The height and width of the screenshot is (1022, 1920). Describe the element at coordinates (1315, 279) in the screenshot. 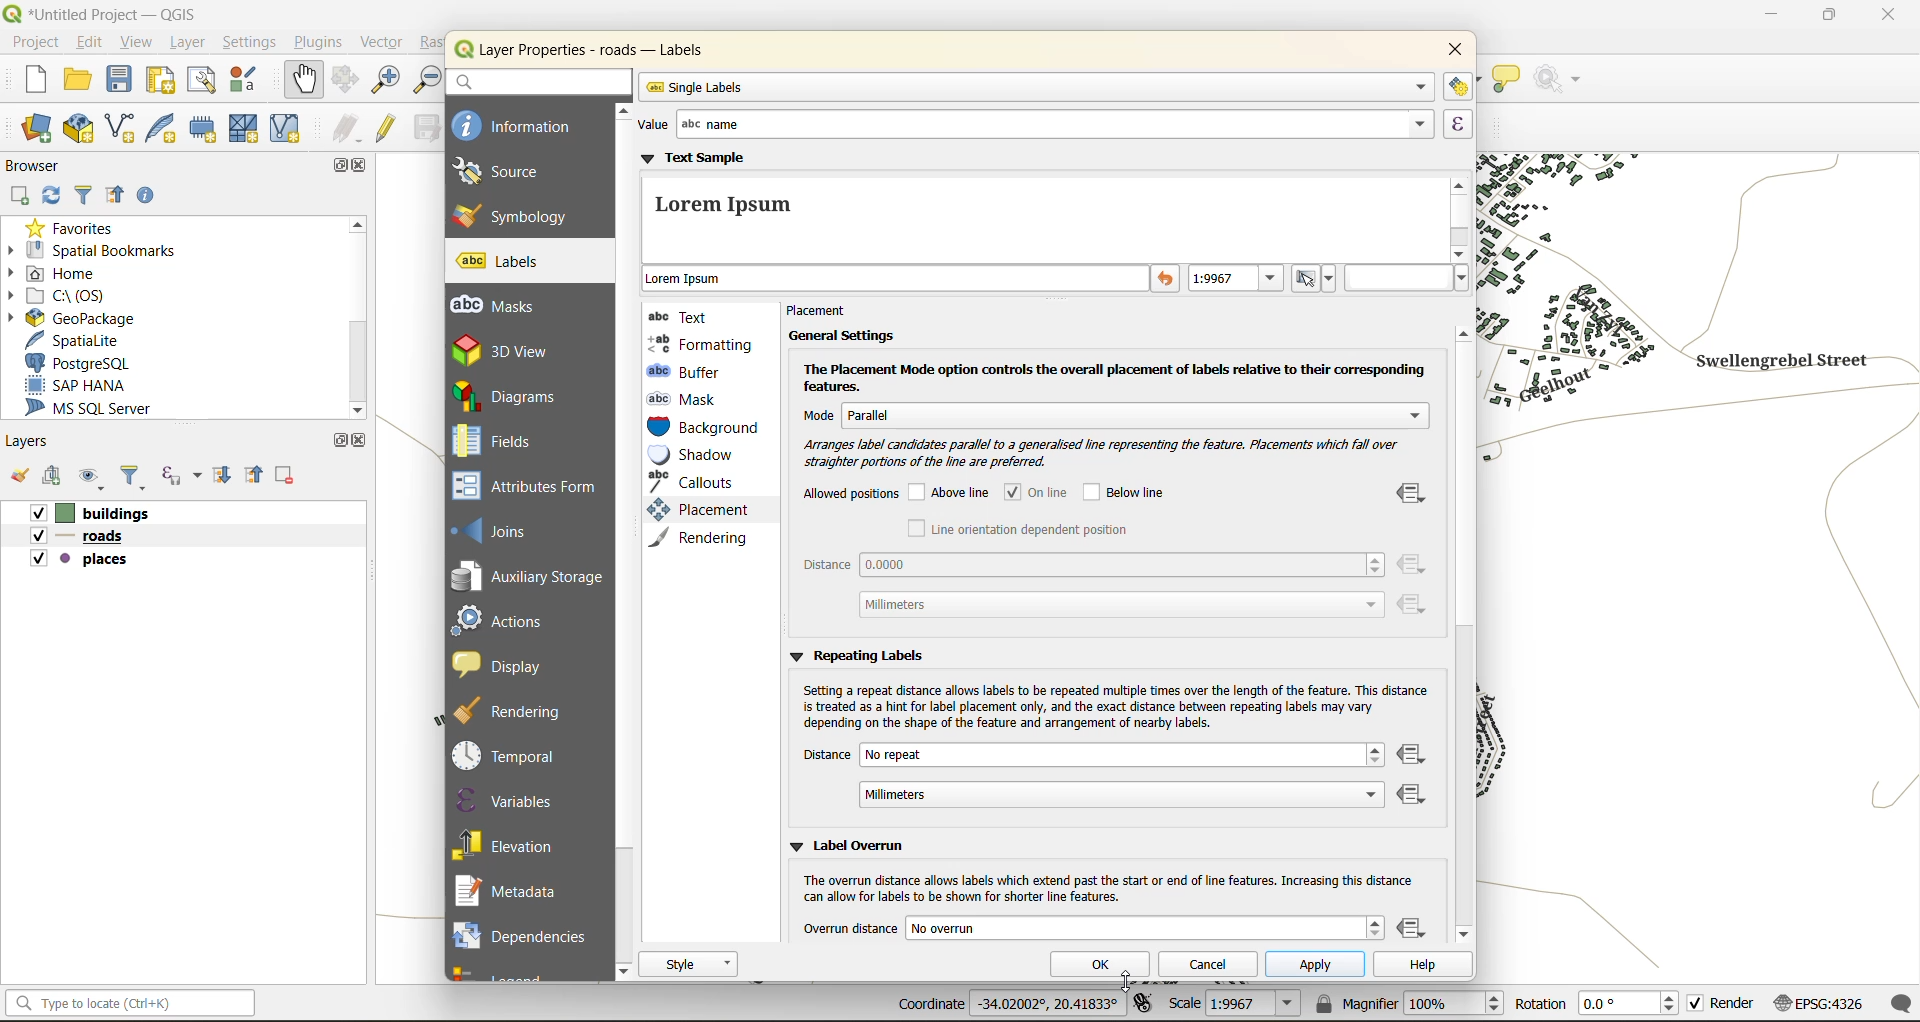

I see `set to current scale` at that location.